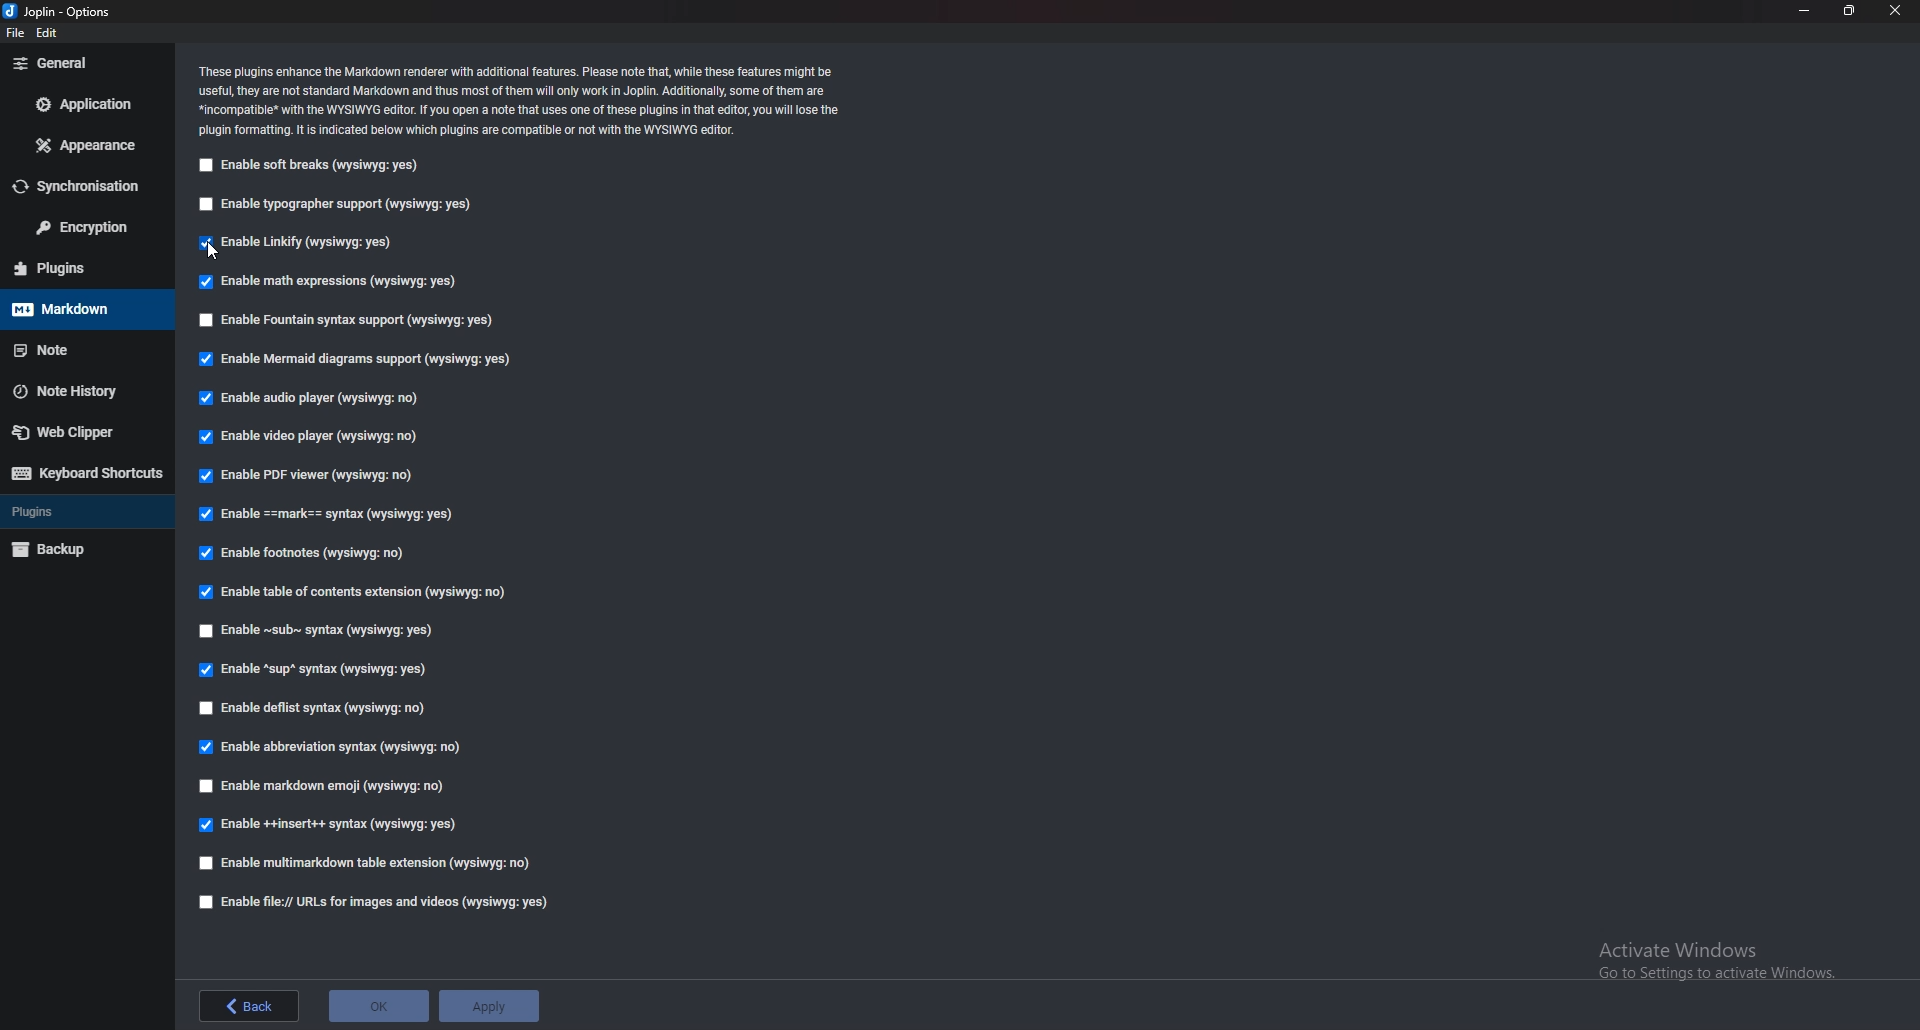 The width and height of the screenshot is (1920, 1030). Describe the element at coordinates (317, 704) in the screenshot. I see `Enable deflist syntax` at that location.